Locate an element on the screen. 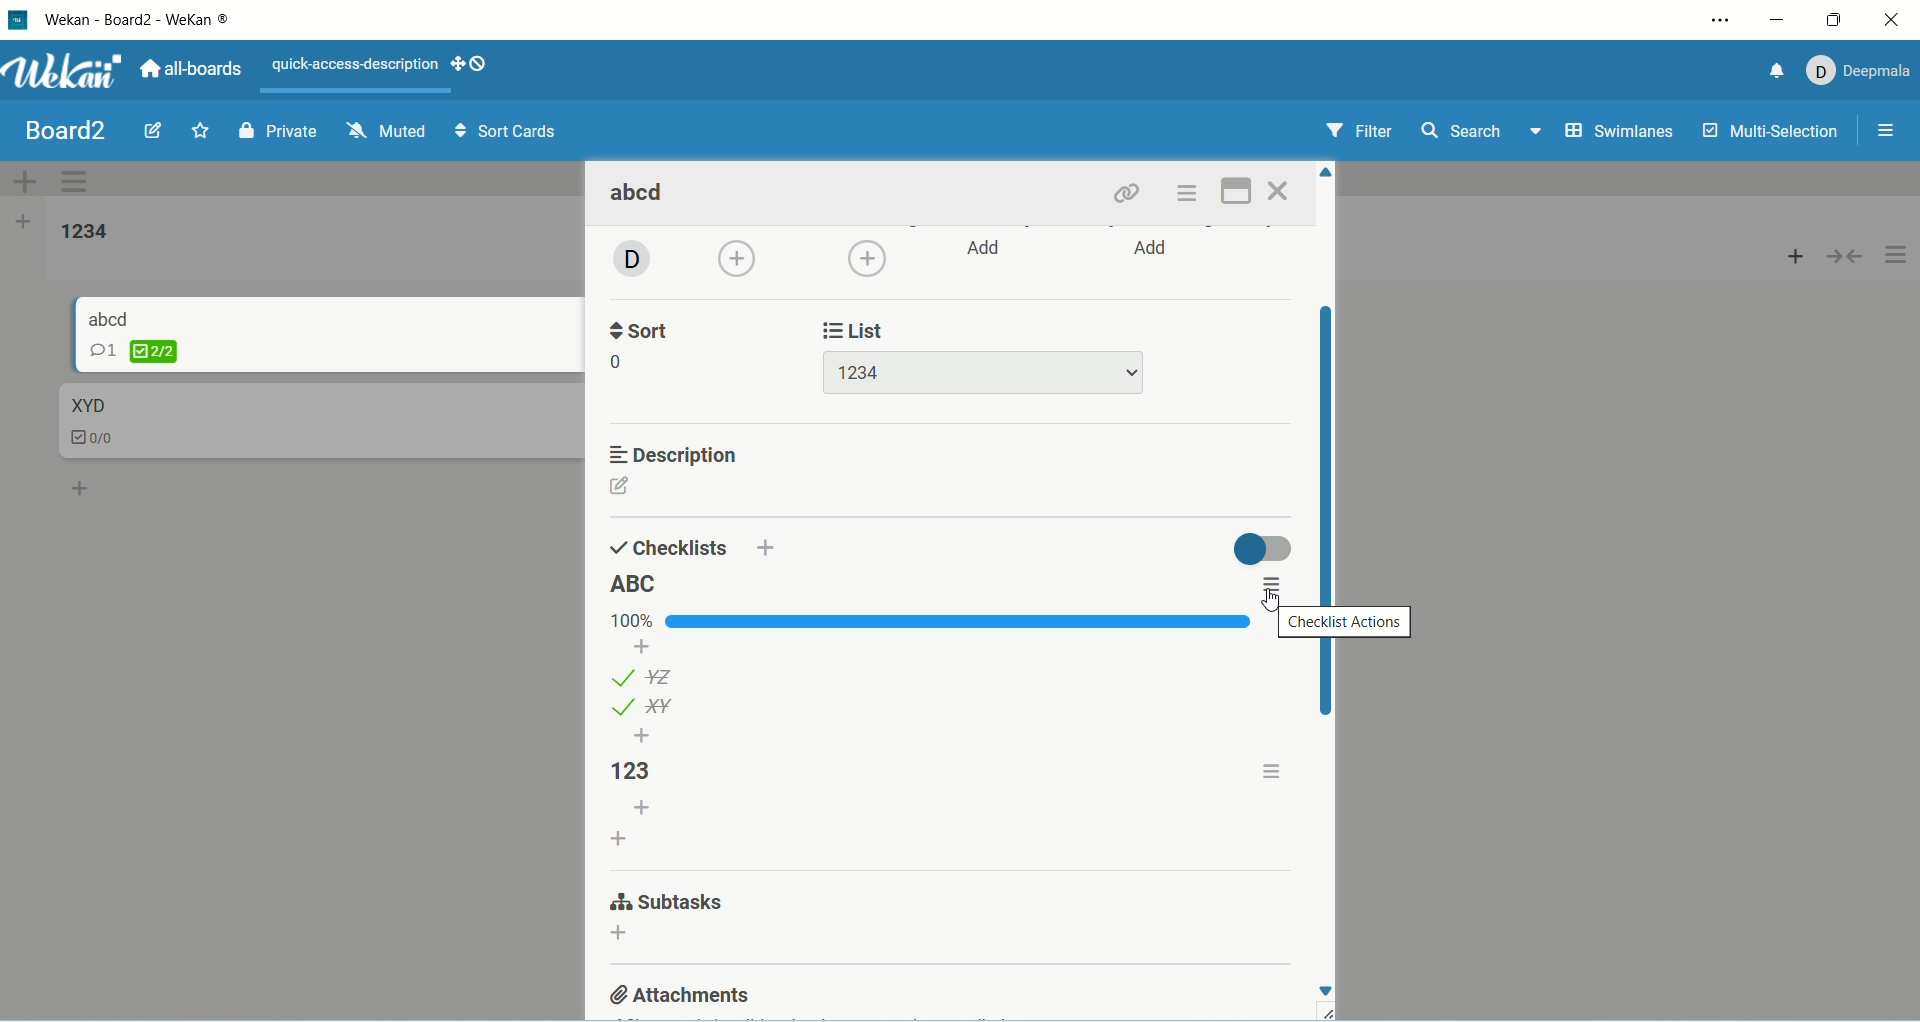 The width and height of the screenshot is (1920, 1022). wekan is located at coordinates (62, 74).